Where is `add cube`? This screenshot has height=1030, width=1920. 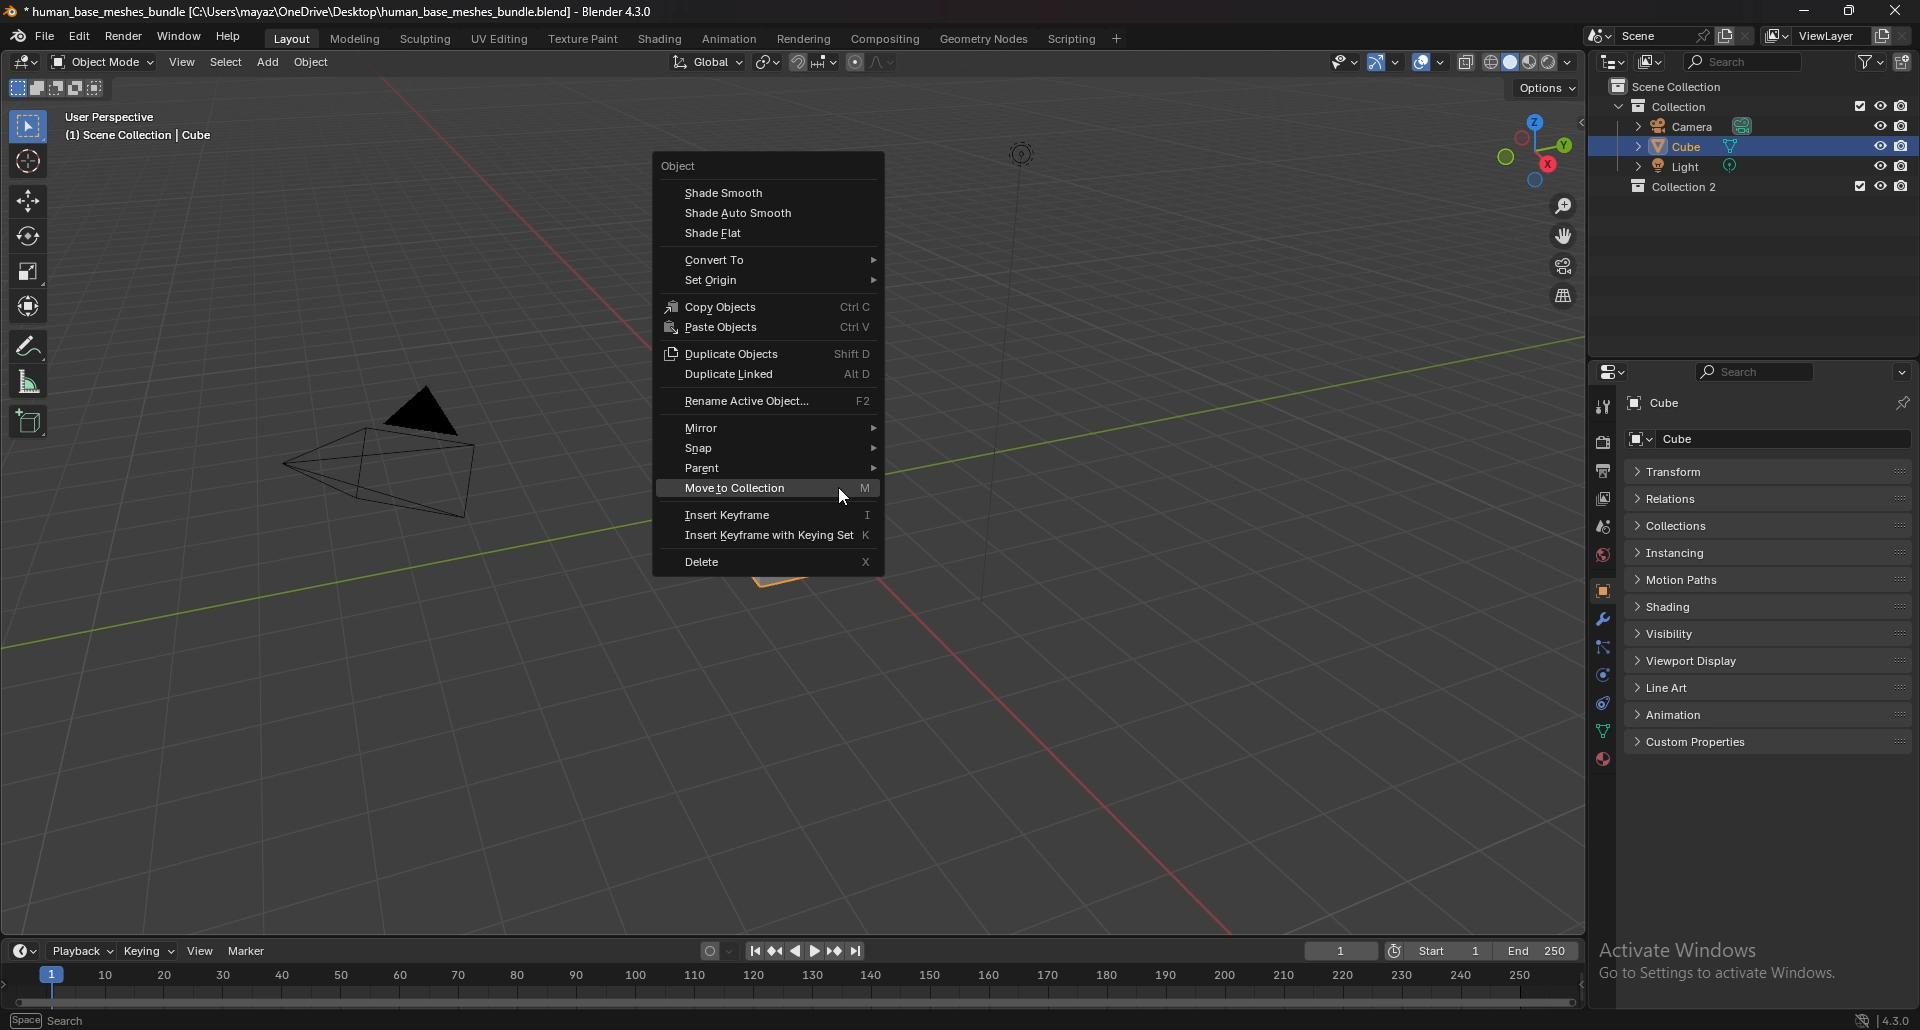 add cube is located at coordinates (29, 421).